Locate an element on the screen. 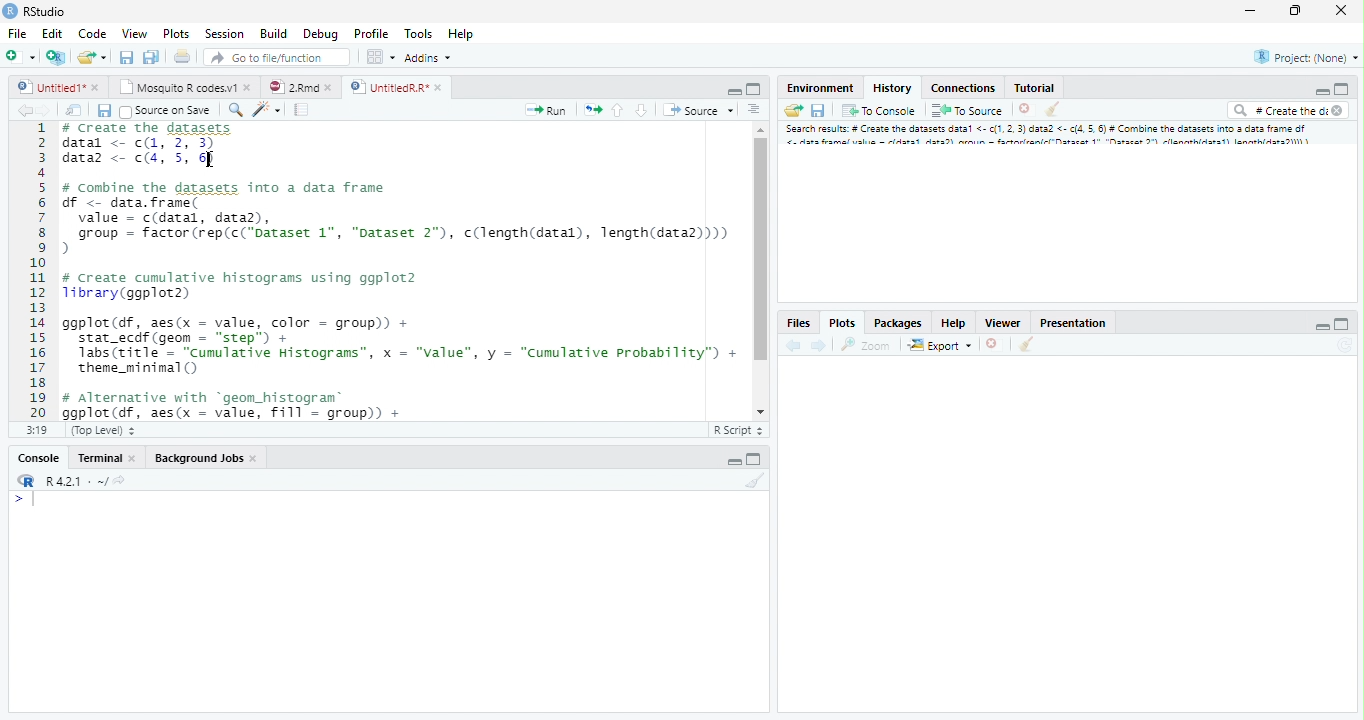  UntitledR.R is located at coordinates (396, 86).